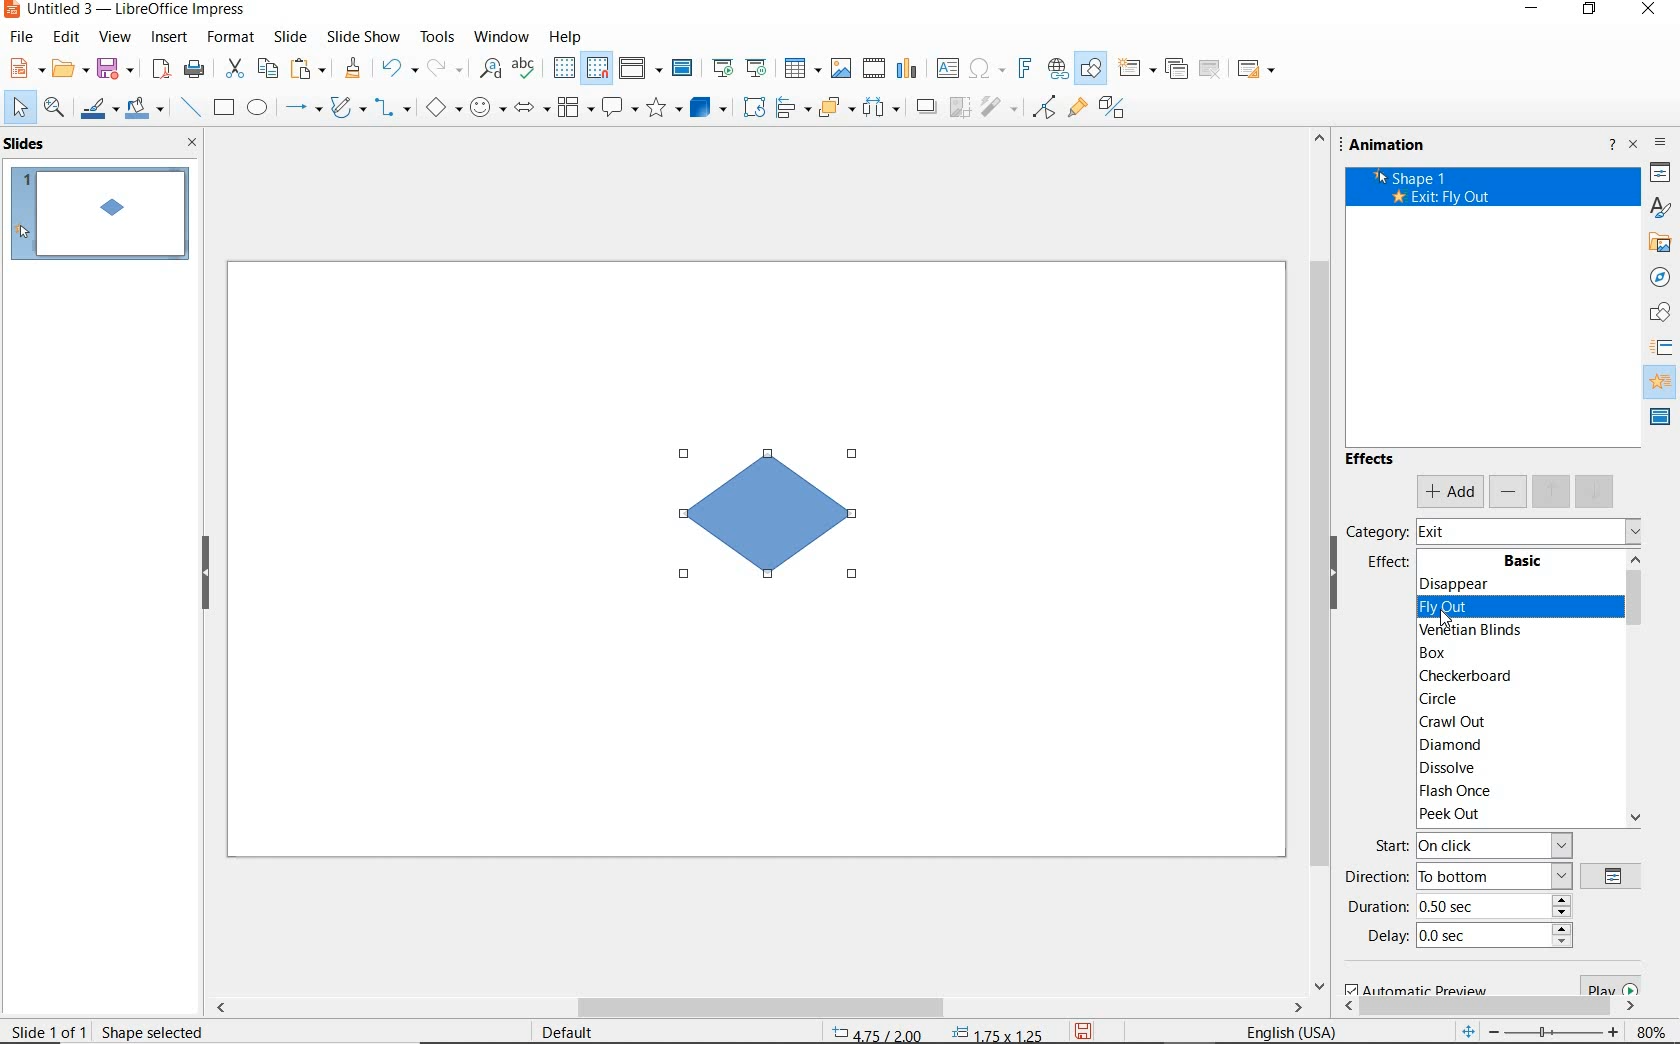 This screenshot has height=1044, width=1680. Describe the element at coordinates (1635, 688) in the screenshot. I see `scrollbar` at that location.